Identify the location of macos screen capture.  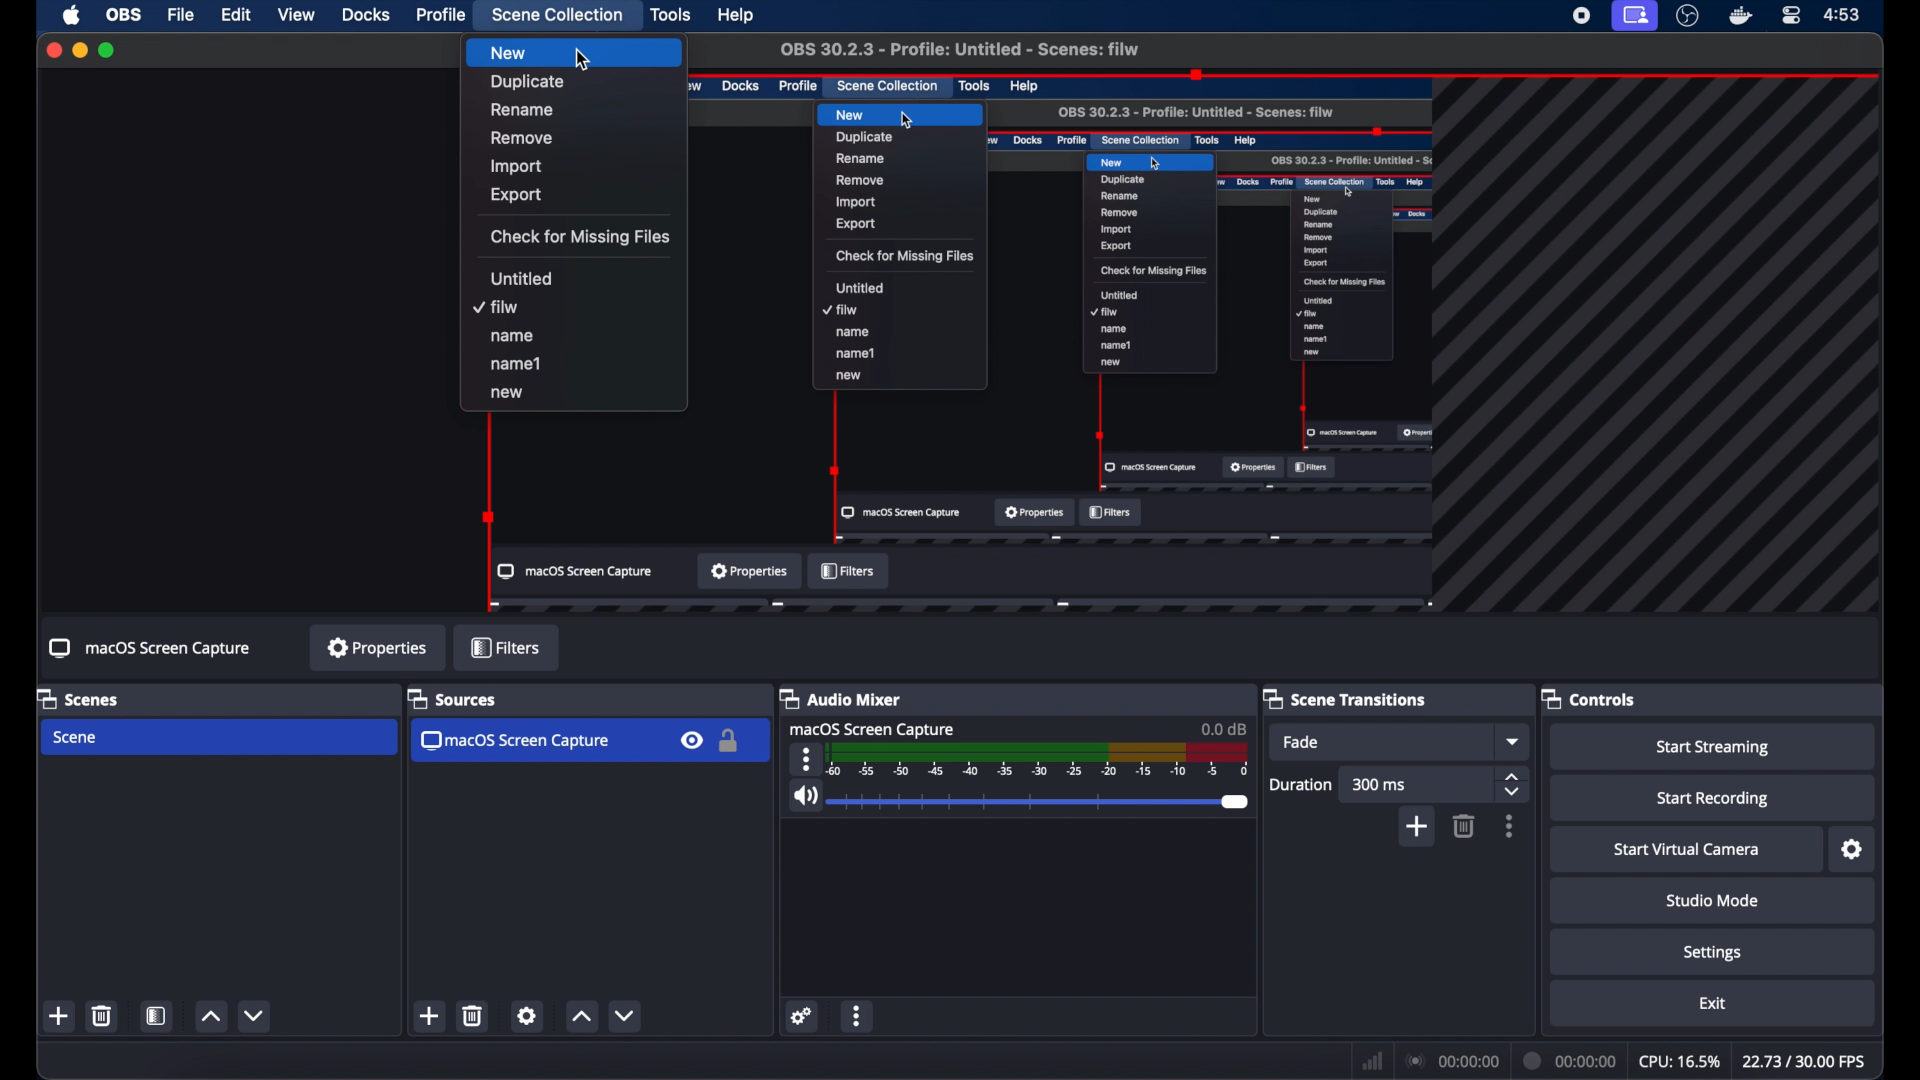
(521, 742).